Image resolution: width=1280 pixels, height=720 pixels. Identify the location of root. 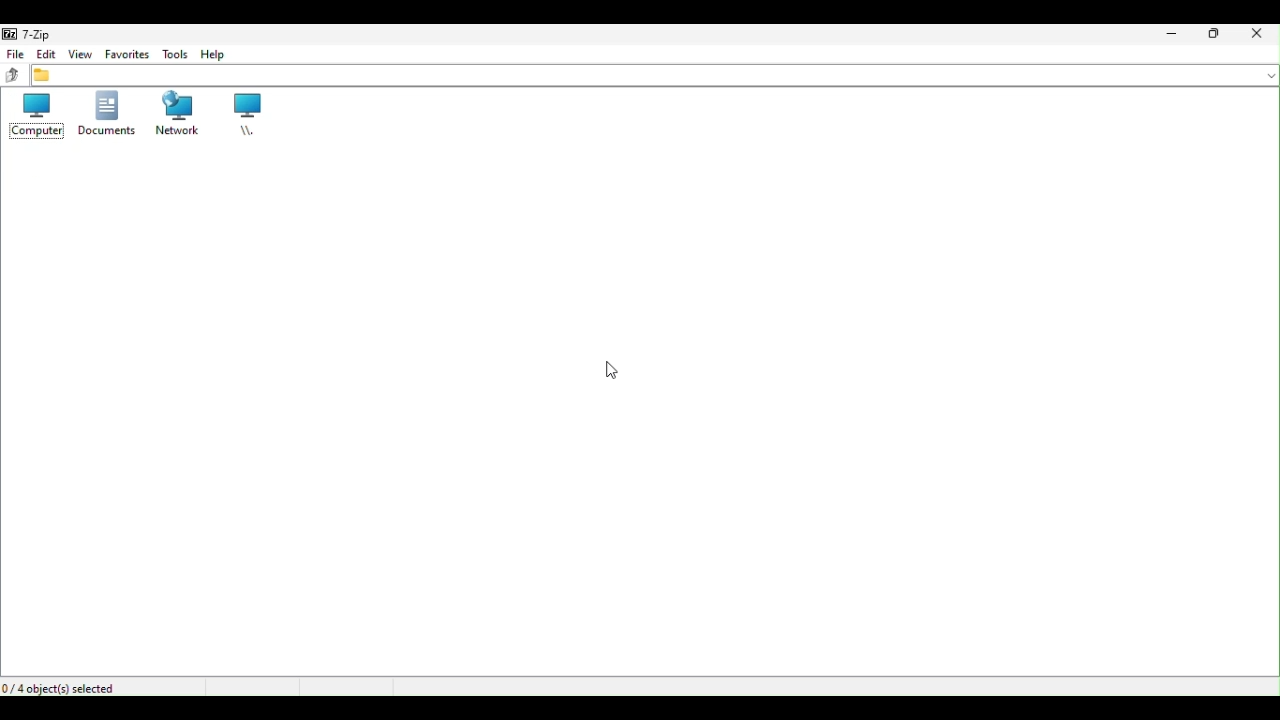
(251, 117).